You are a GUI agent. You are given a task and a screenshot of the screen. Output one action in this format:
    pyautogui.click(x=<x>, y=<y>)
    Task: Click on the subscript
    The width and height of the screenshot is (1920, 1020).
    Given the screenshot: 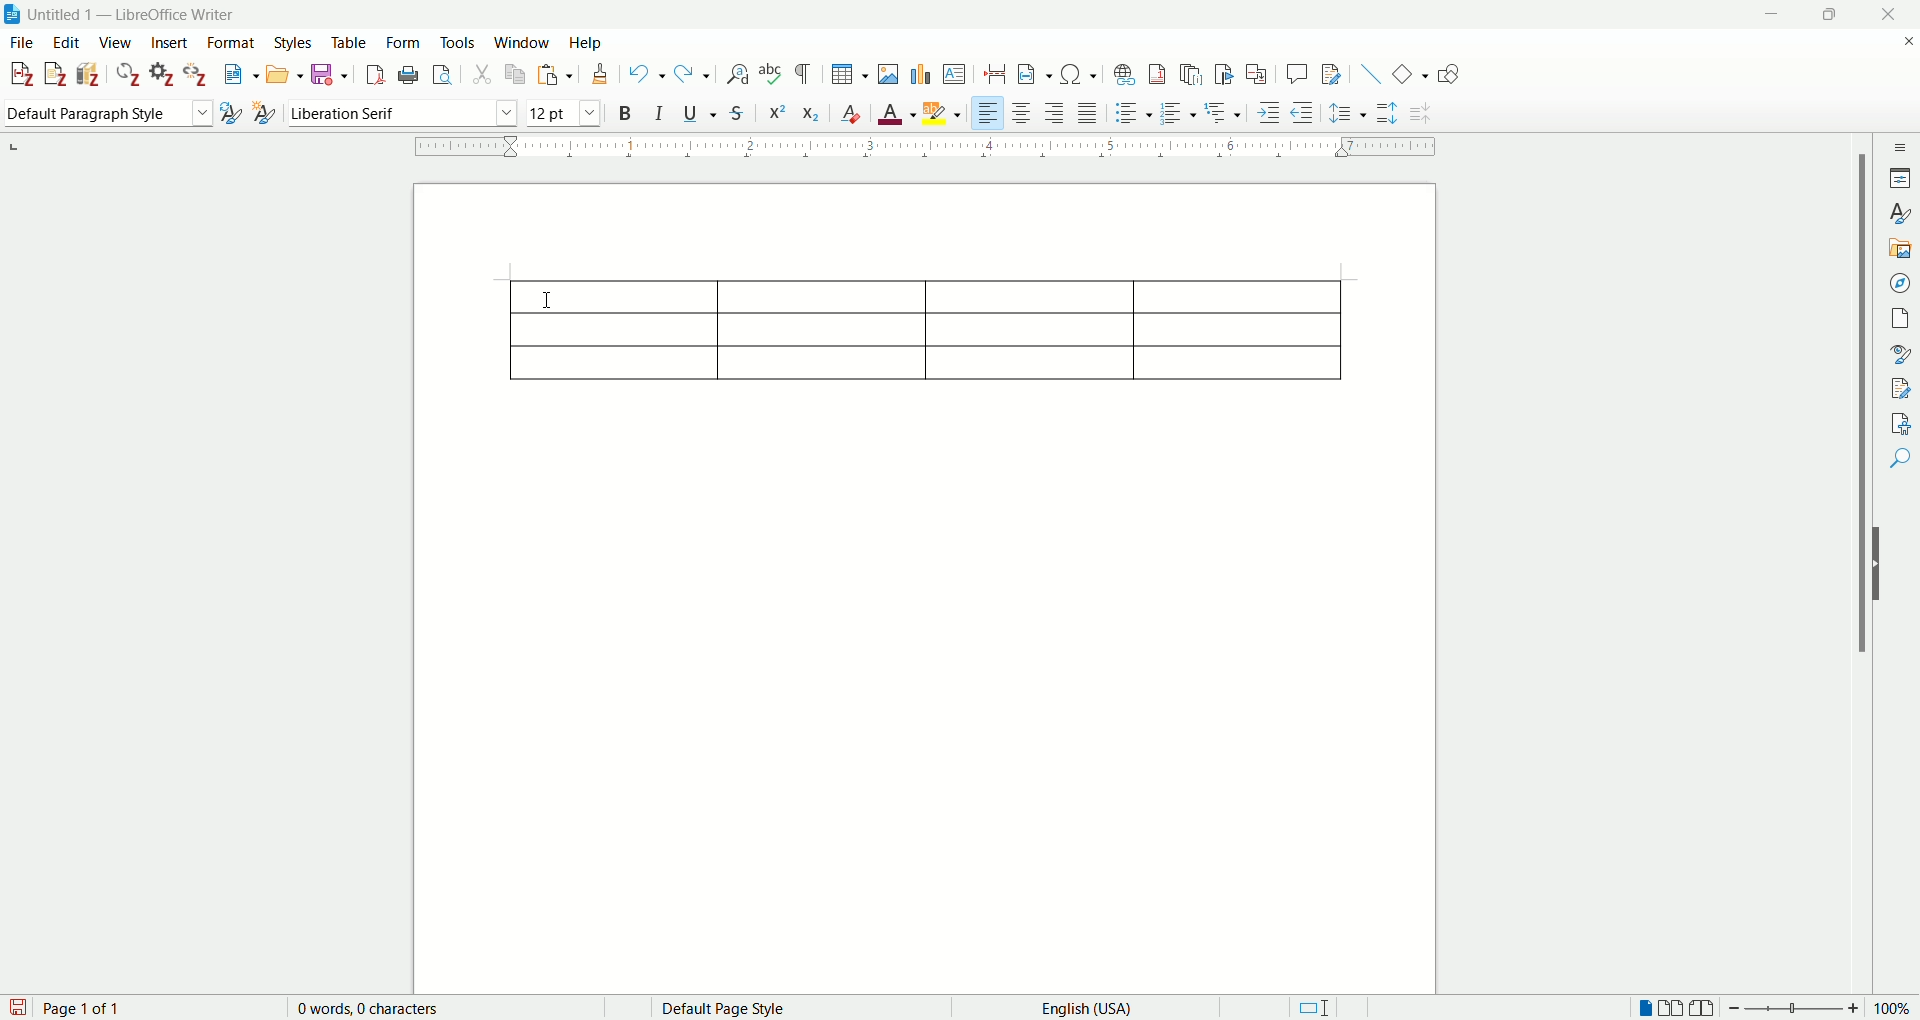 What is the action you would take?
    pyautogui.click(x=811, y=113)
    